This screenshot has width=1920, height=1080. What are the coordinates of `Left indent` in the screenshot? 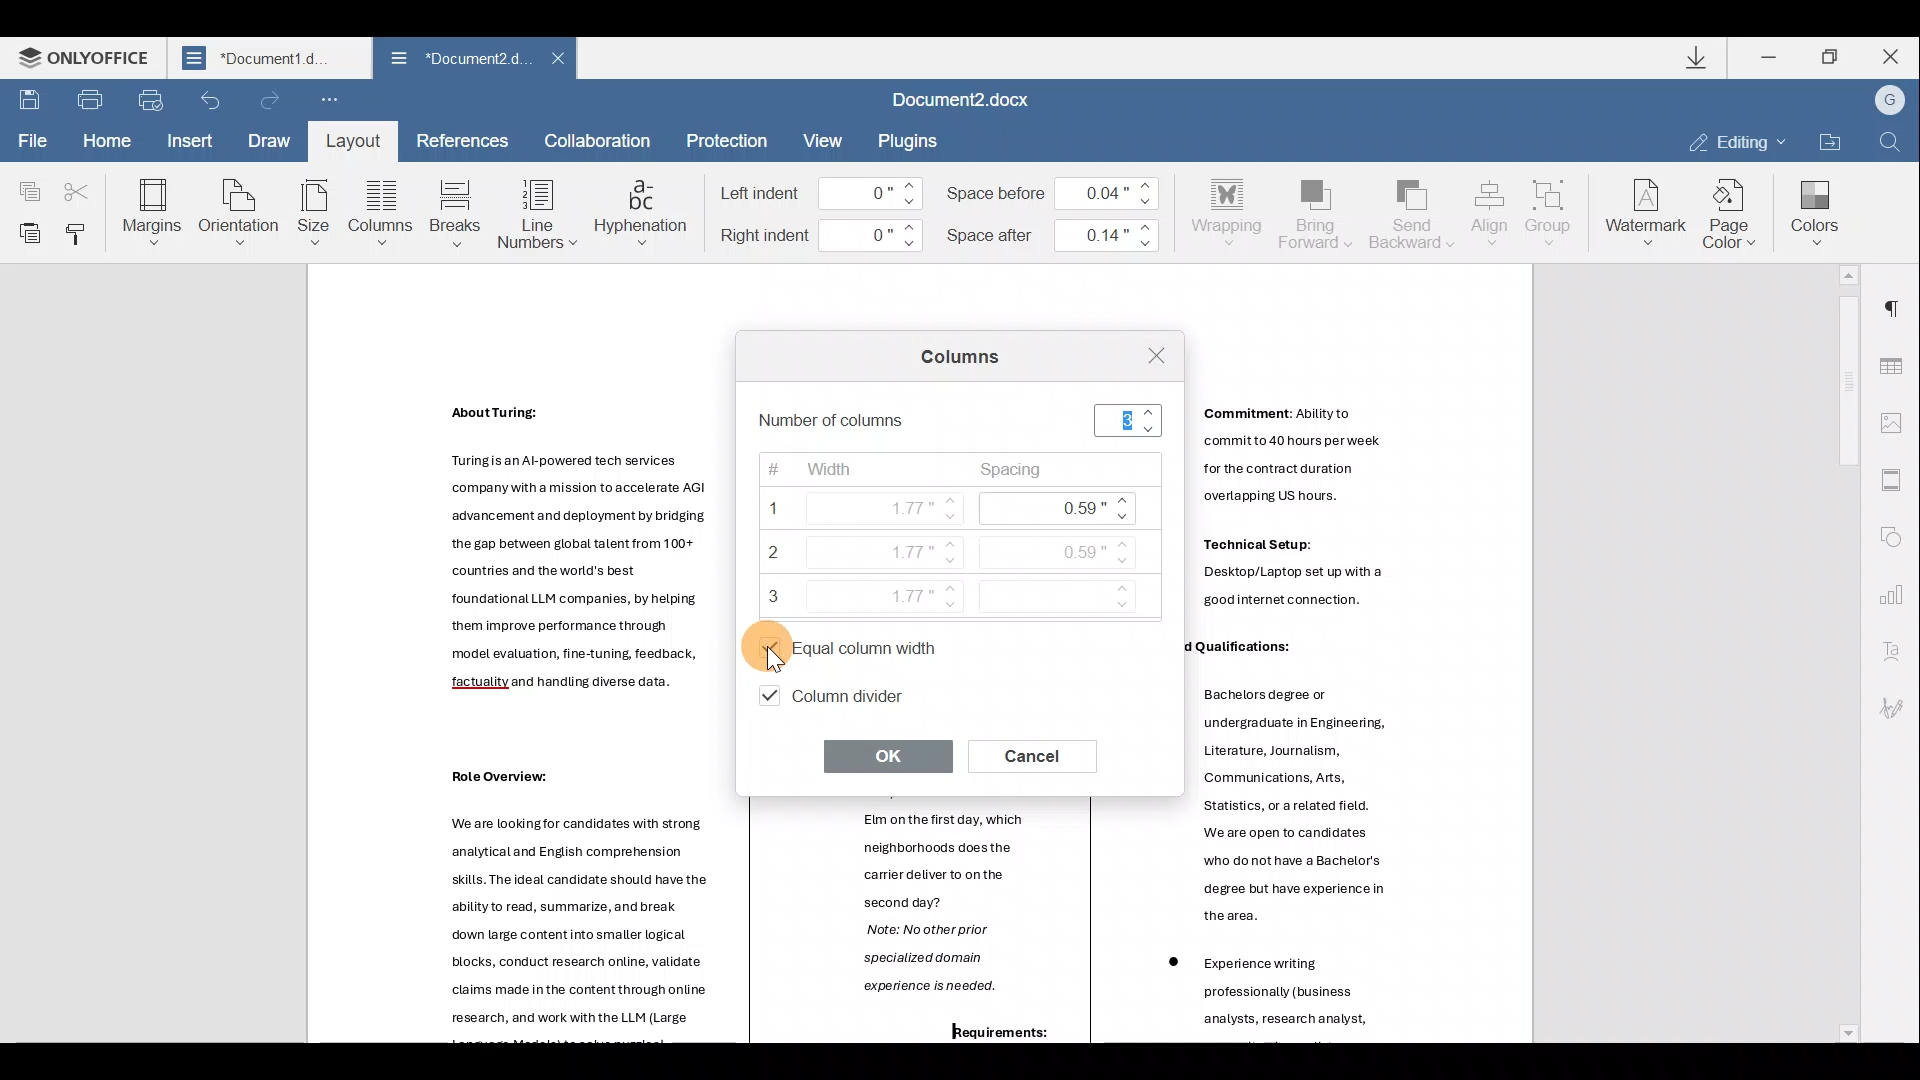 It's located at (821, 194).